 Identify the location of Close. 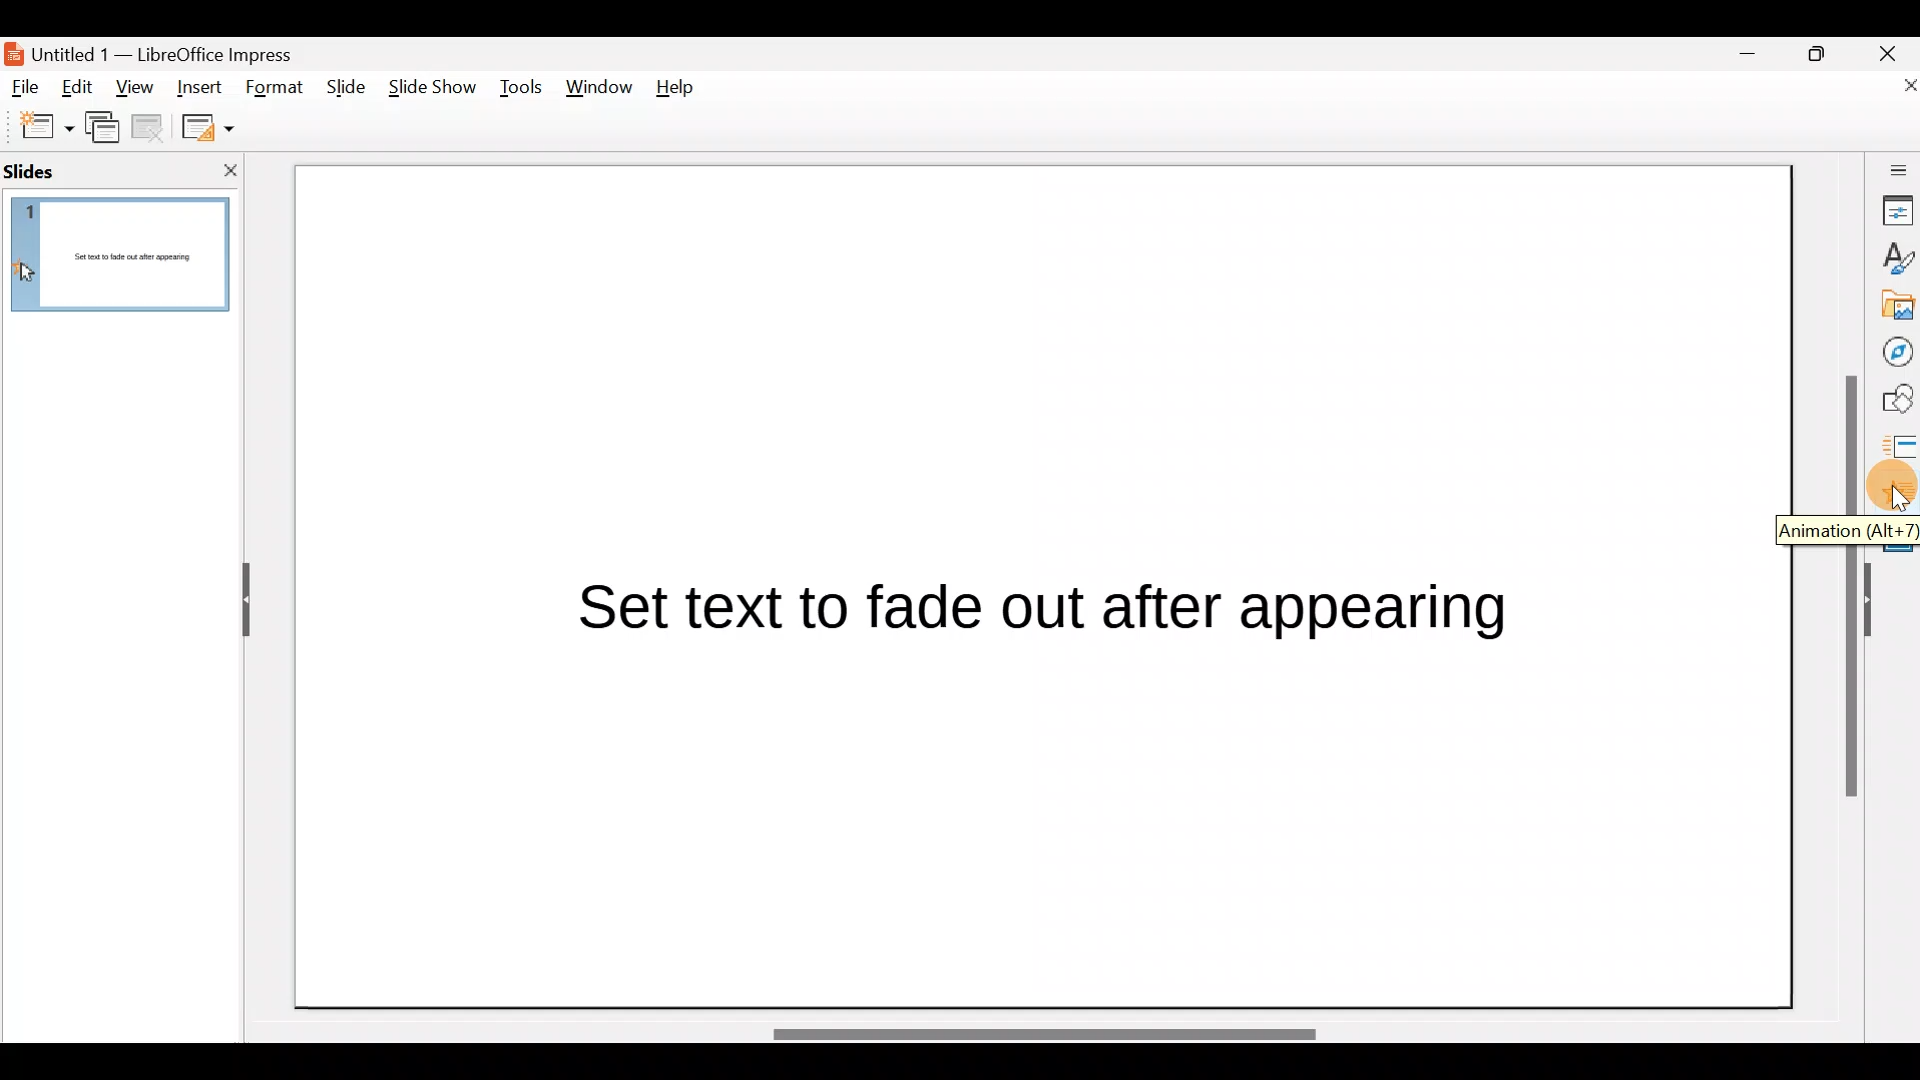
(1888, 52).